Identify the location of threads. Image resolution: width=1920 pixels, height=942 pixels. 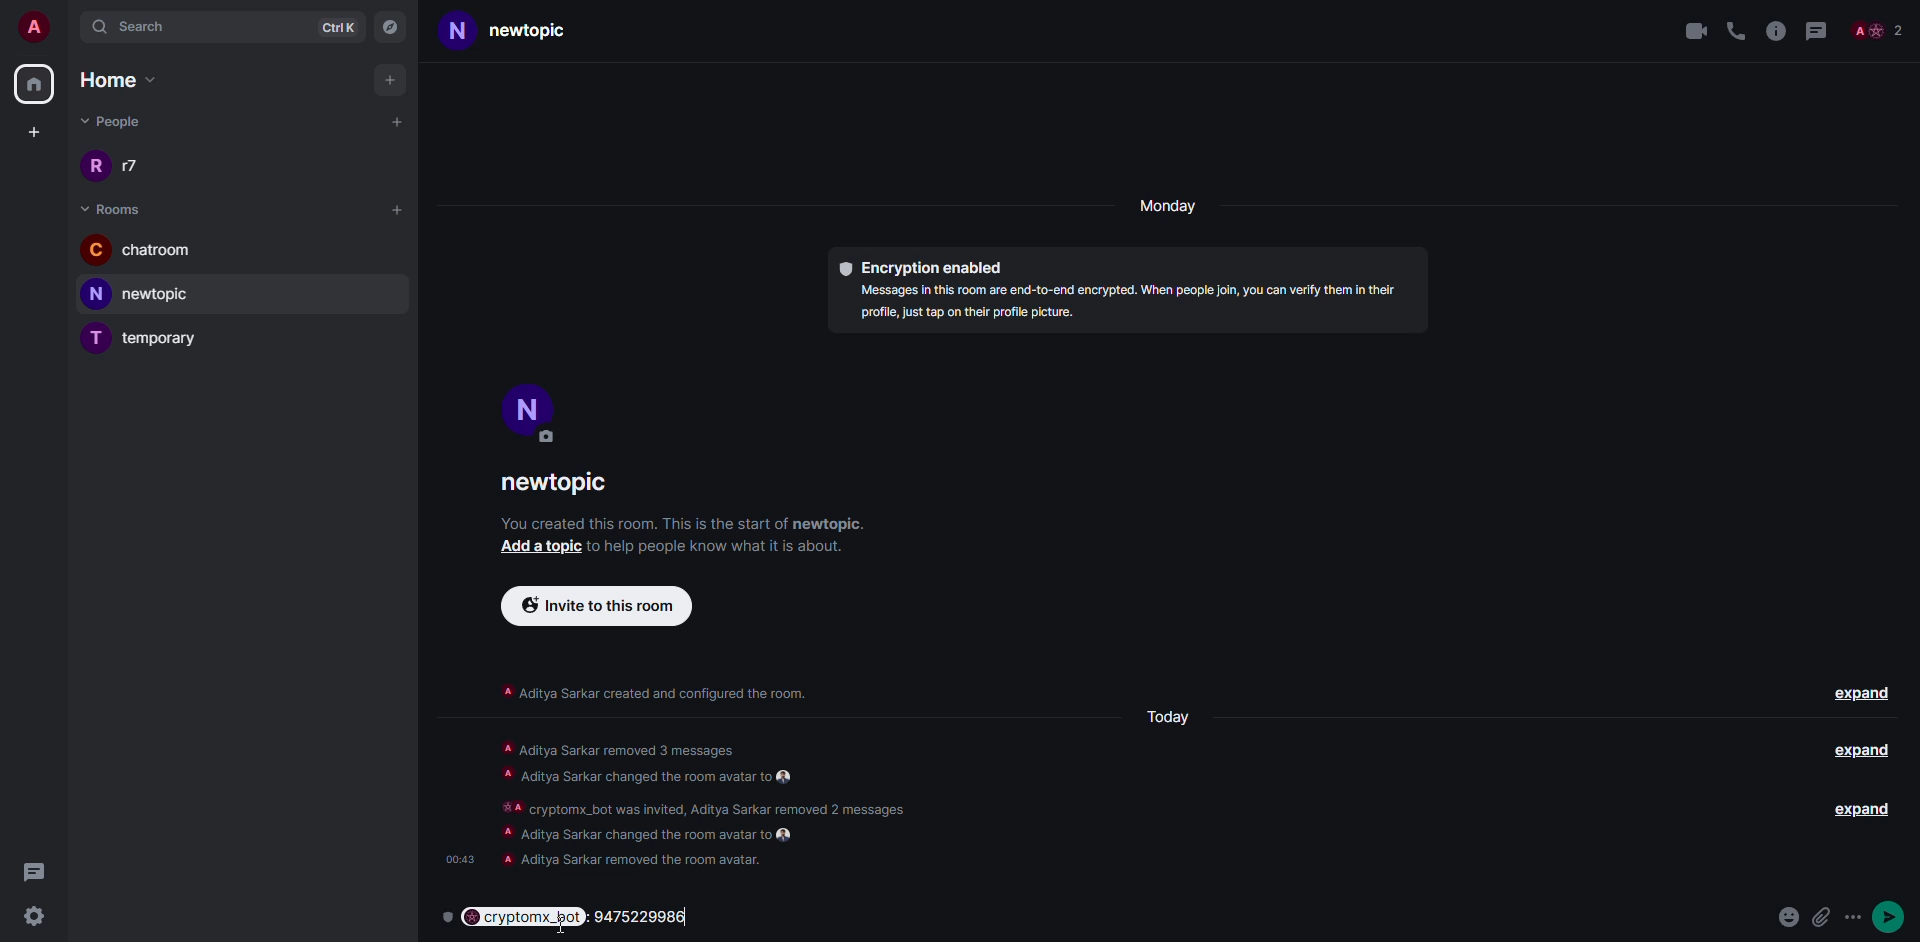
(34, 871).